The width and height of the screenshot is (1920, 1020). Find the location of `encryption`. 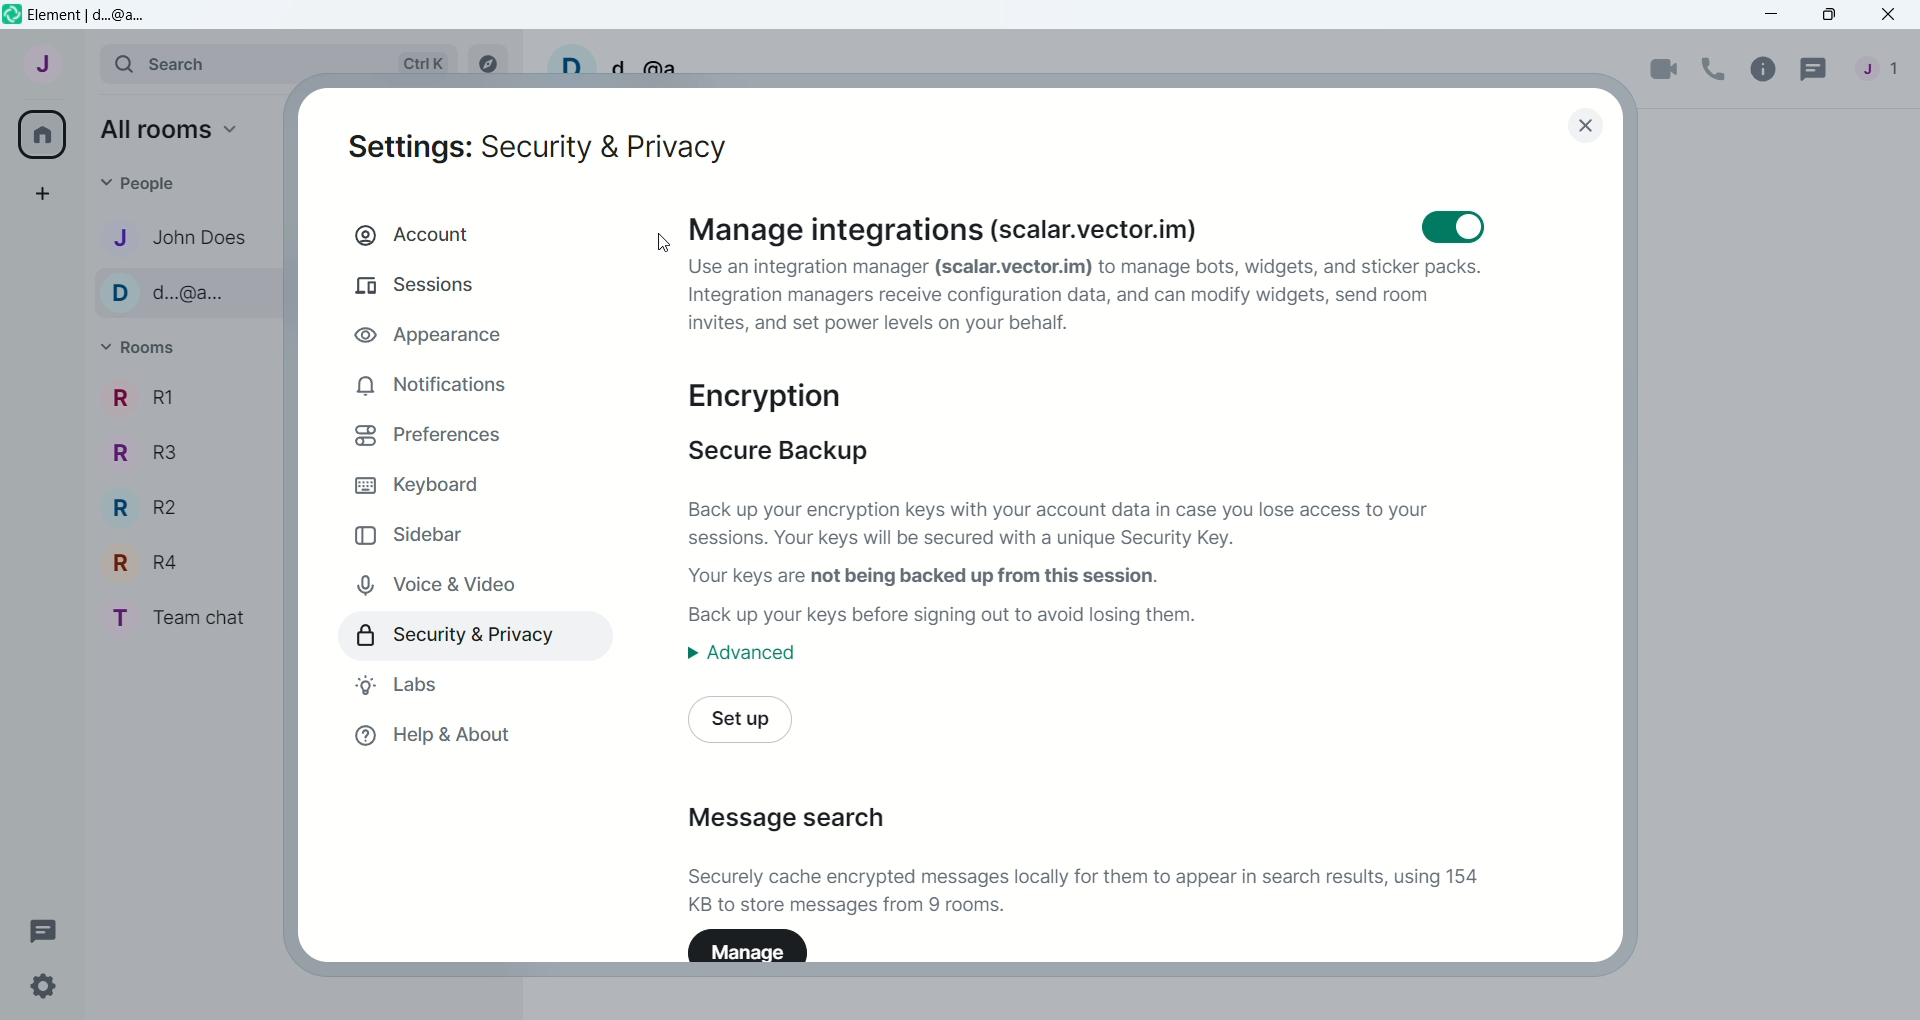

encryption is located at coordinates (772, 400).